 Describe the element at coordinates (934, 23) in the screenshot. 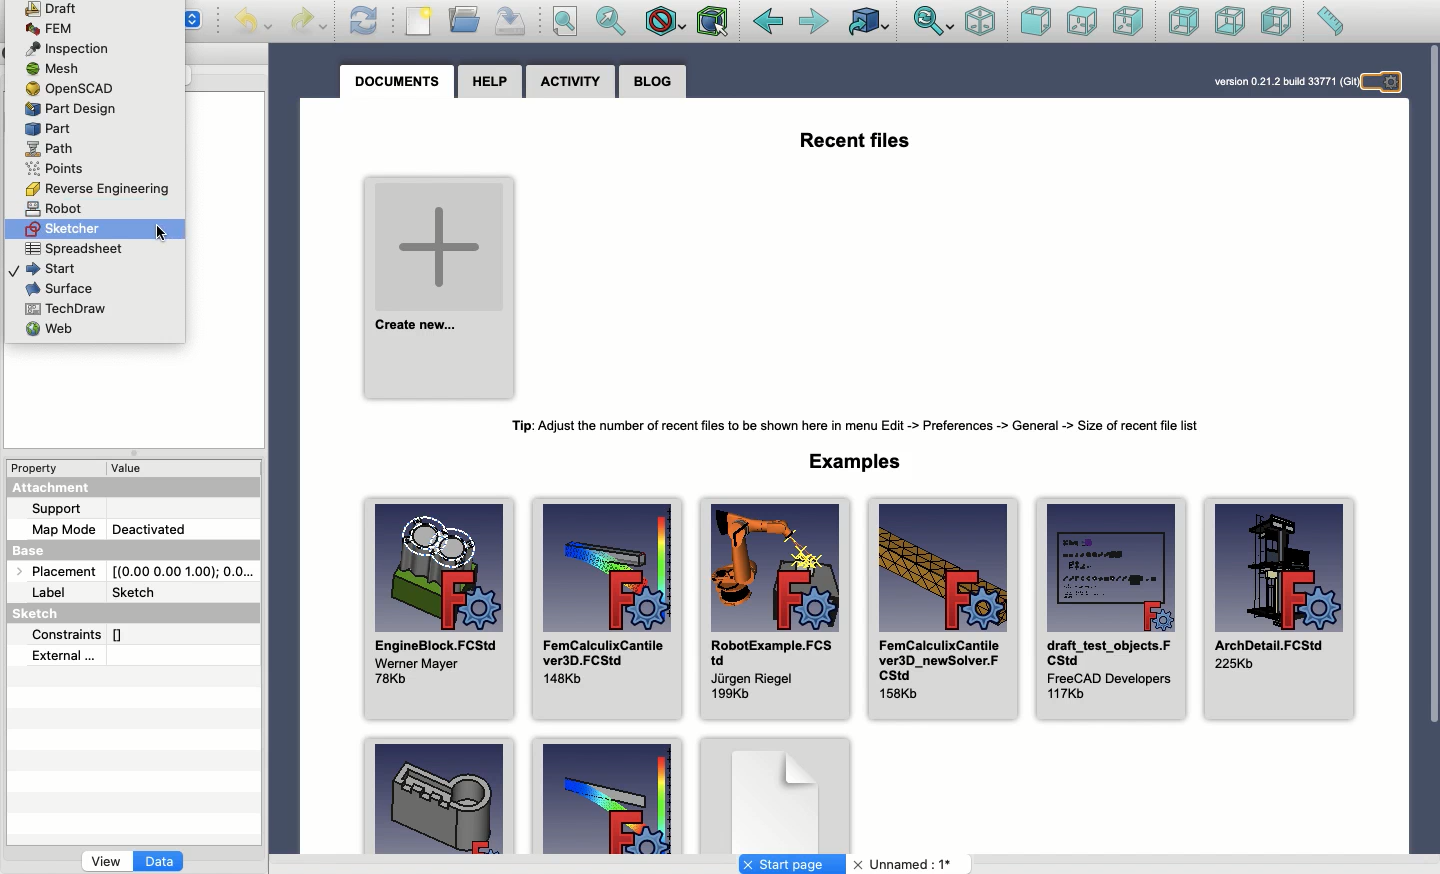

I see `Sync view` at that location.